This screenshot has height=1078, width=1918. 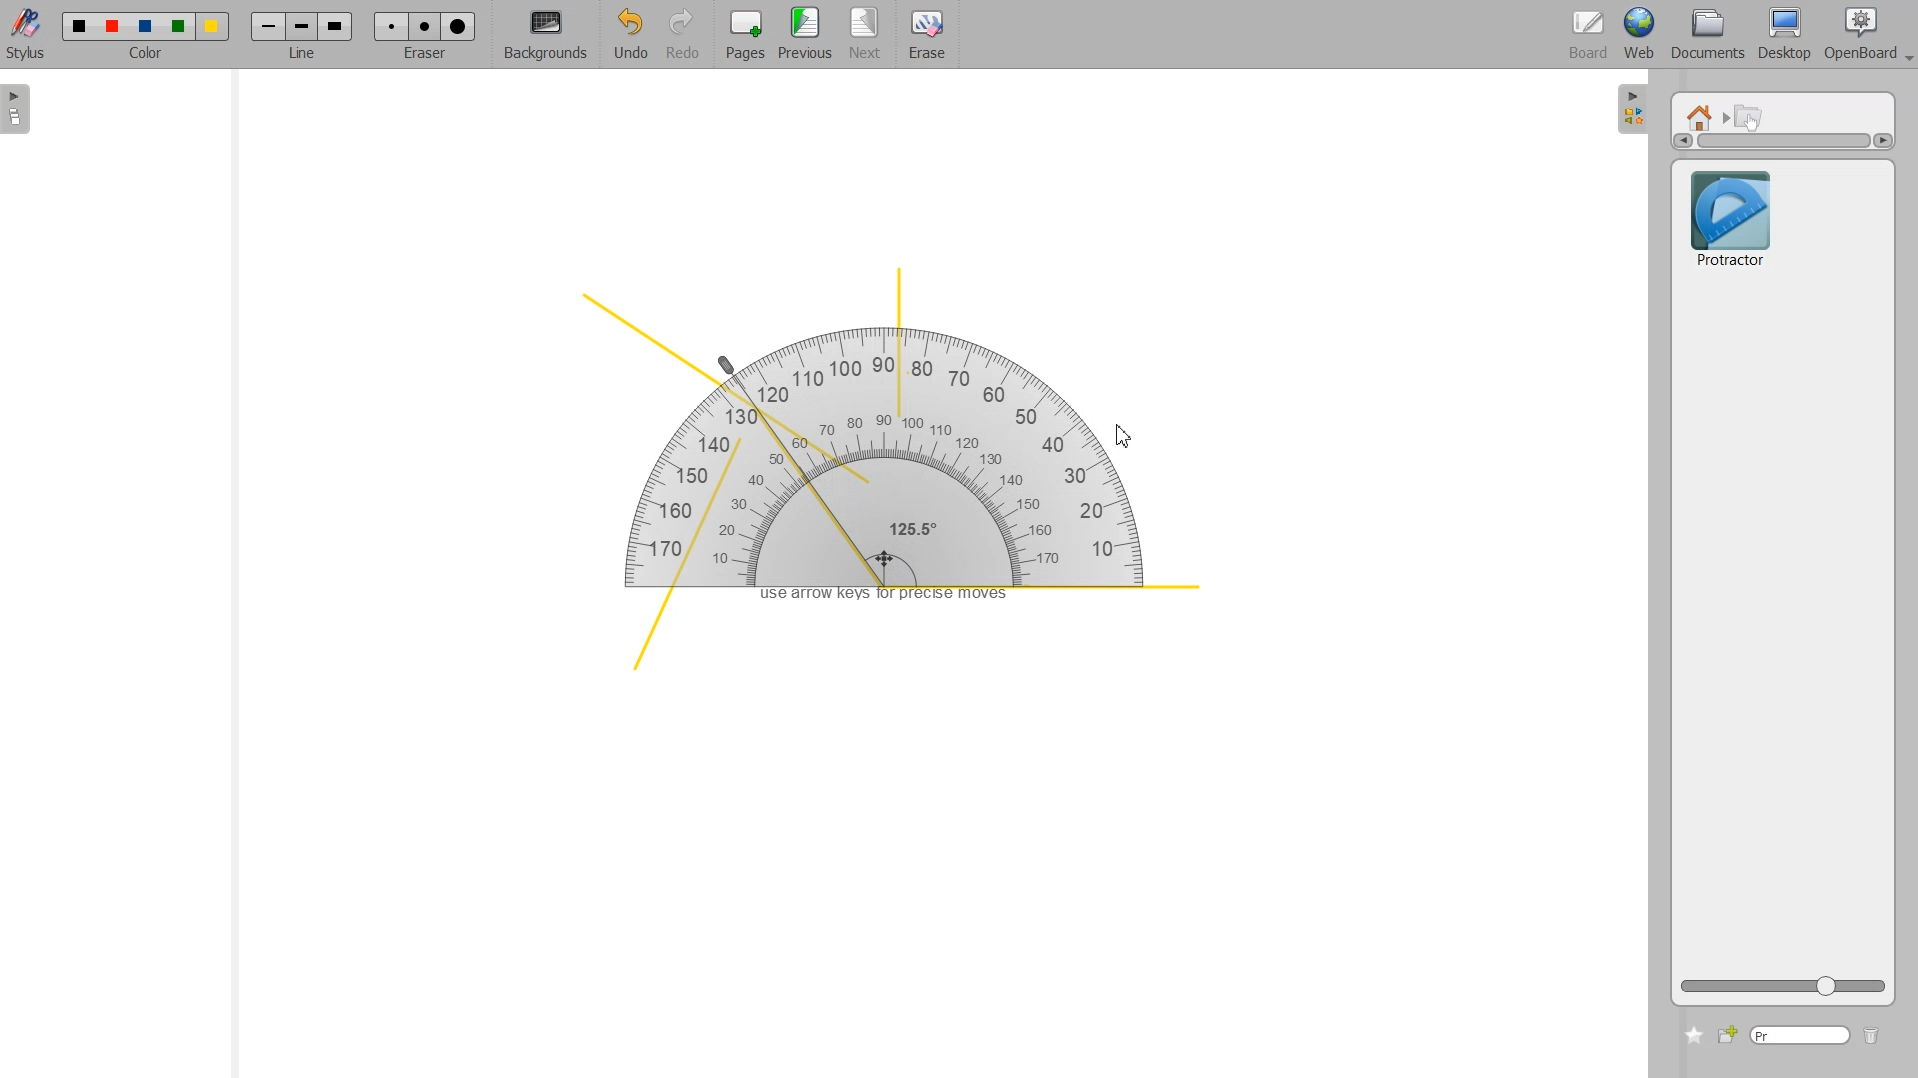 I want to click on Home, so click(x=1703, y=116).